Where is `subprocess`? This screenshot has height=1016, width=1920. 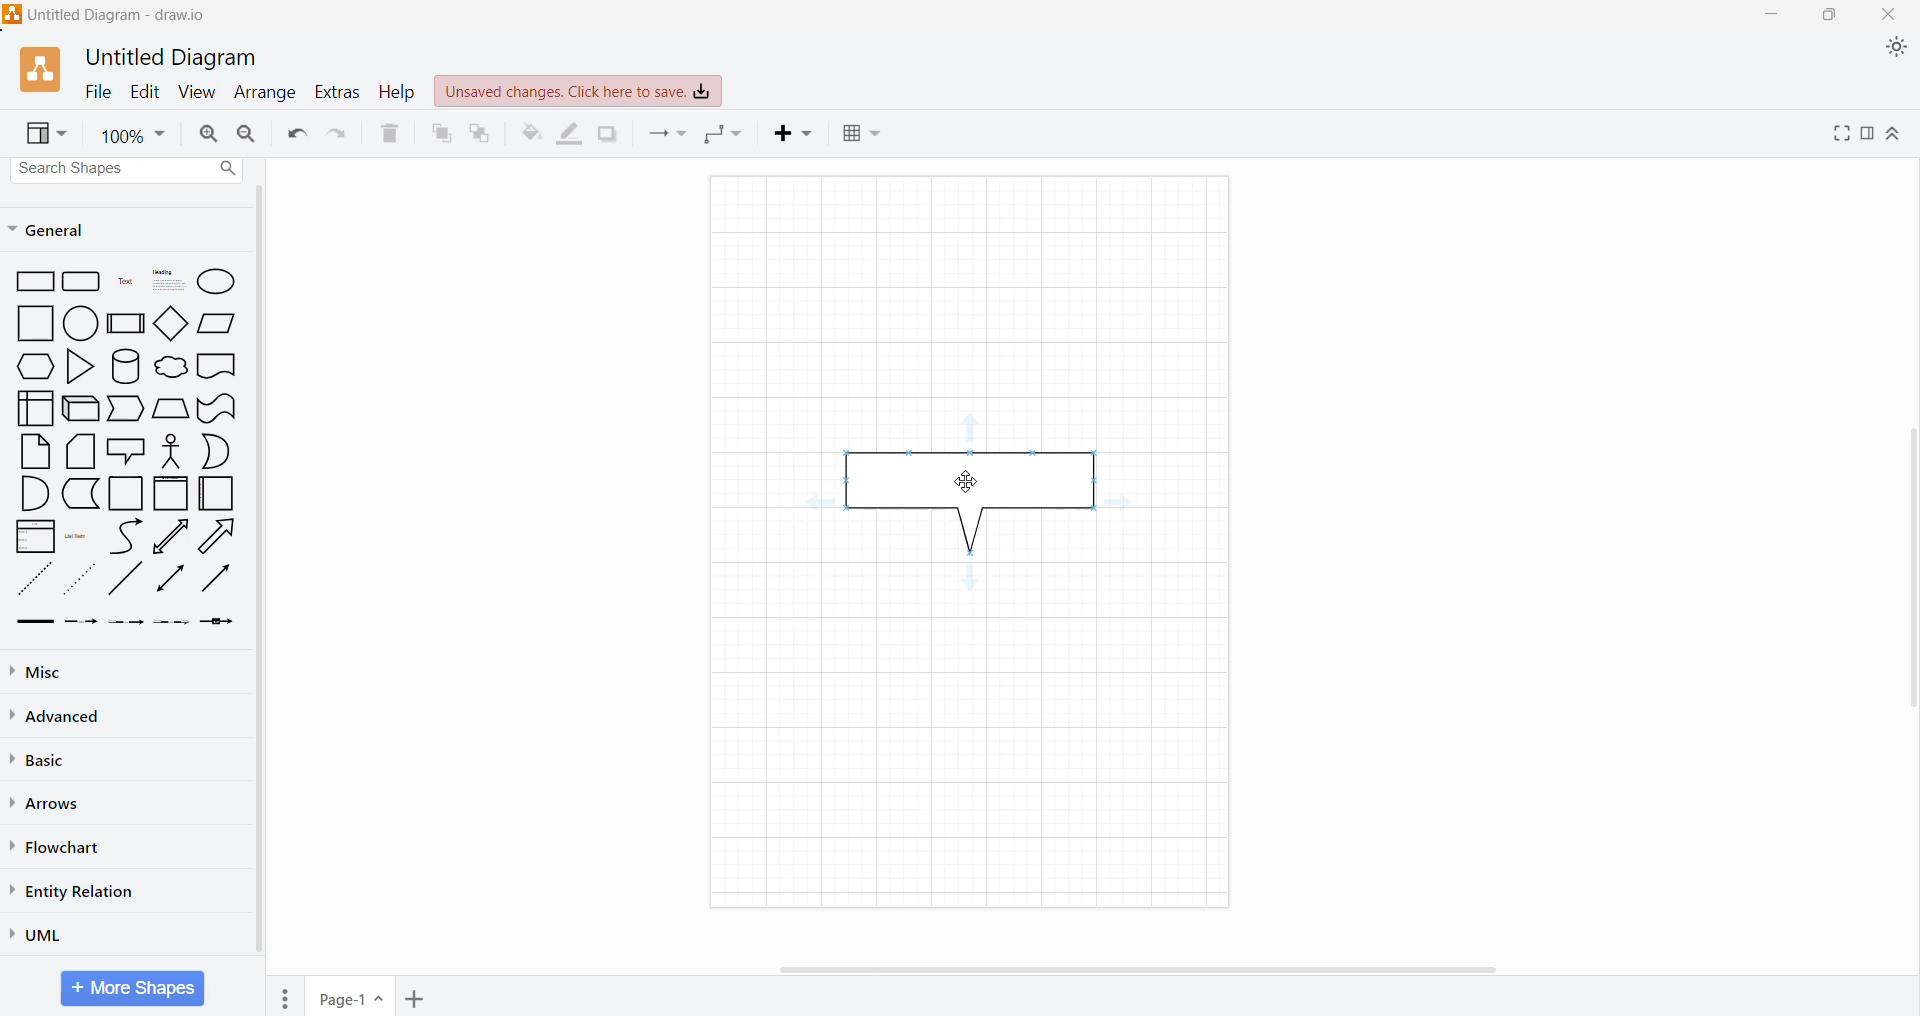 subprocess is located at coordinates (125, 323).